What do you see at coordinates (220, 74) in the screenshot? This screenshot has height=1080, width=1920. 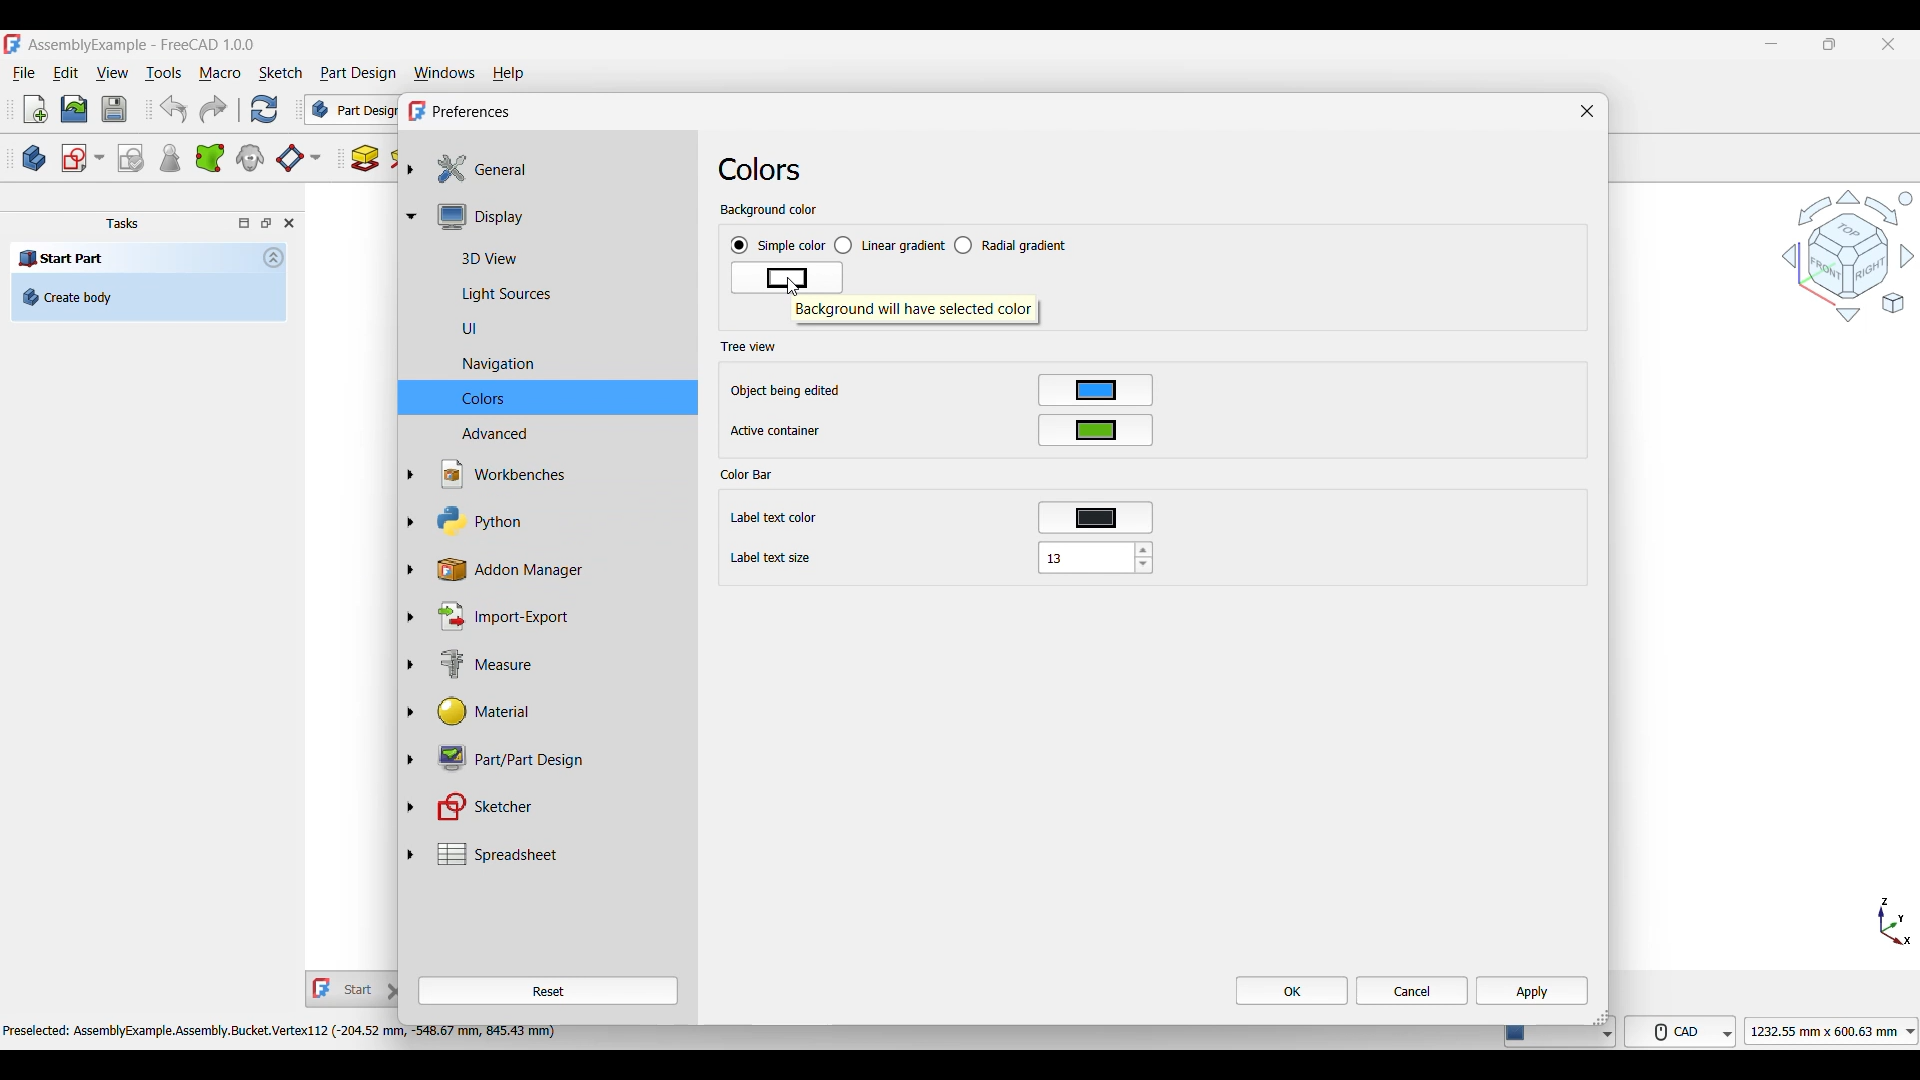 I see `Macro menu` at bounding box center [220, 74].